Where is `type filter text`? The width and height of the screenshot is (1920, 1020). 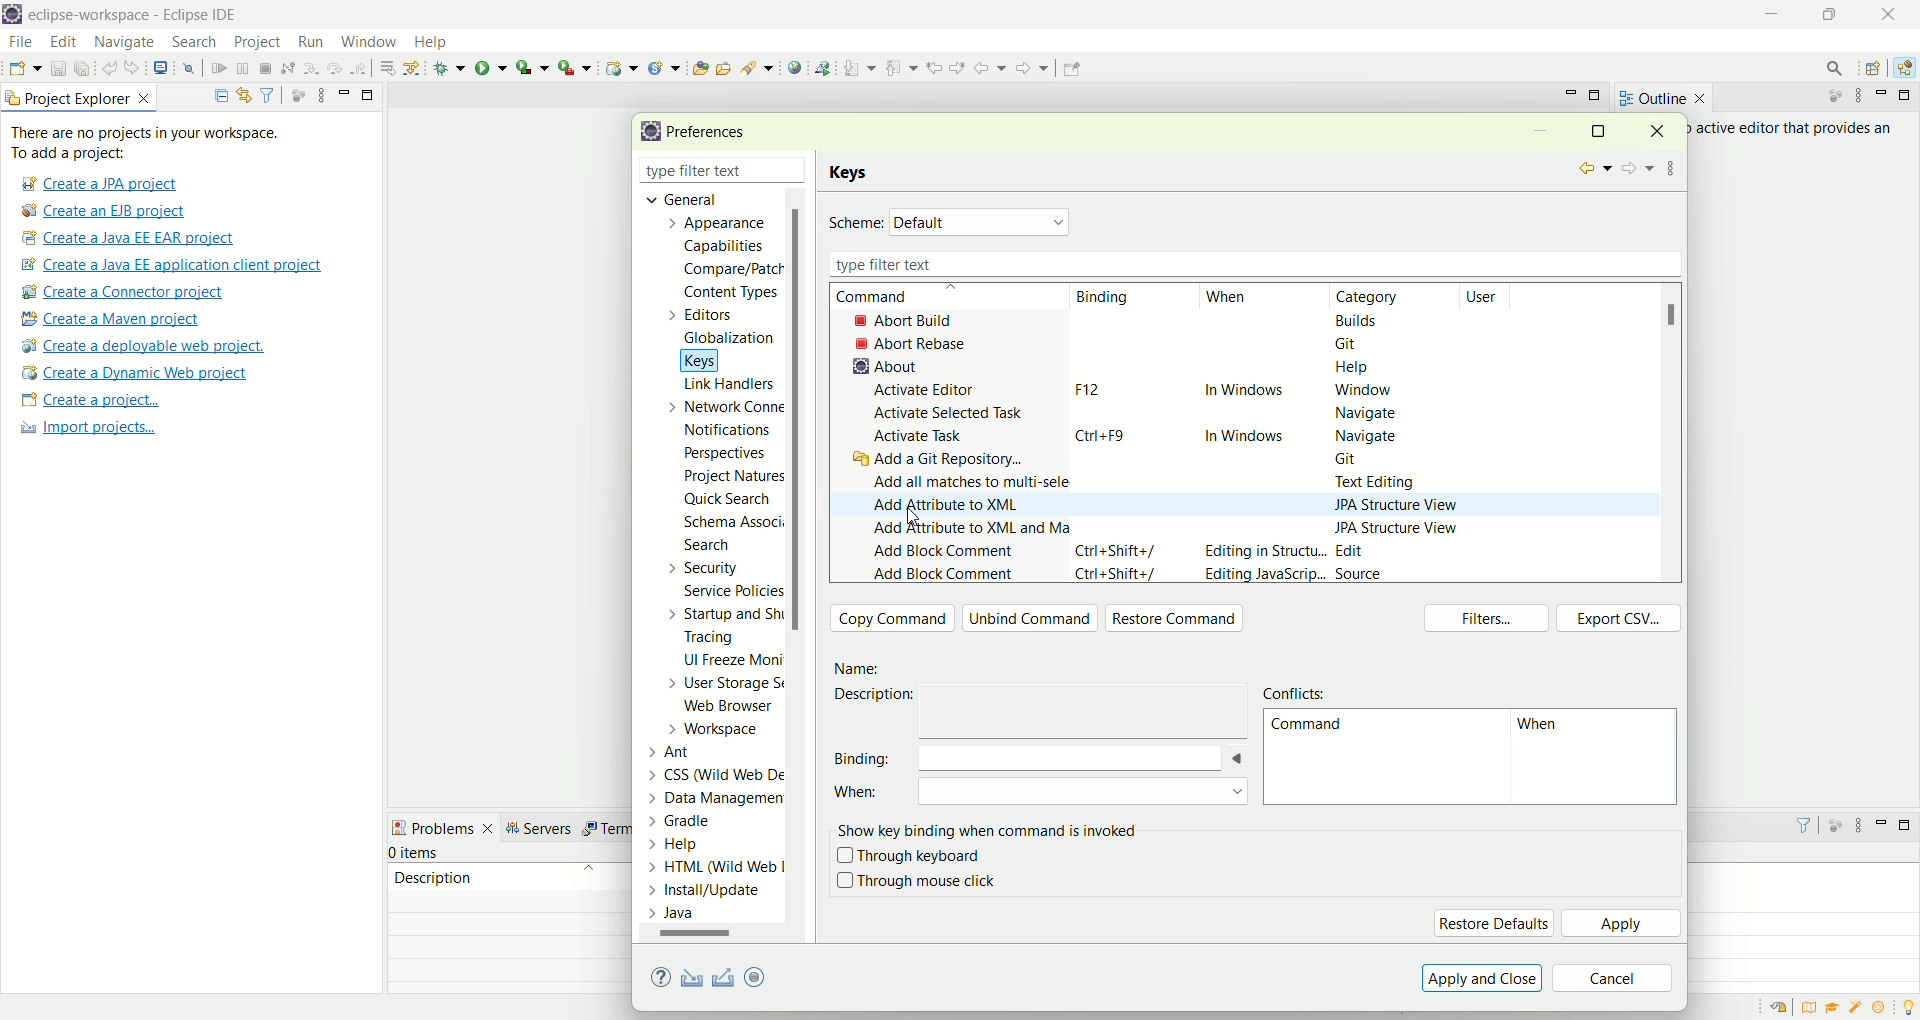
type filter text is located at coordinates (1249, 264).